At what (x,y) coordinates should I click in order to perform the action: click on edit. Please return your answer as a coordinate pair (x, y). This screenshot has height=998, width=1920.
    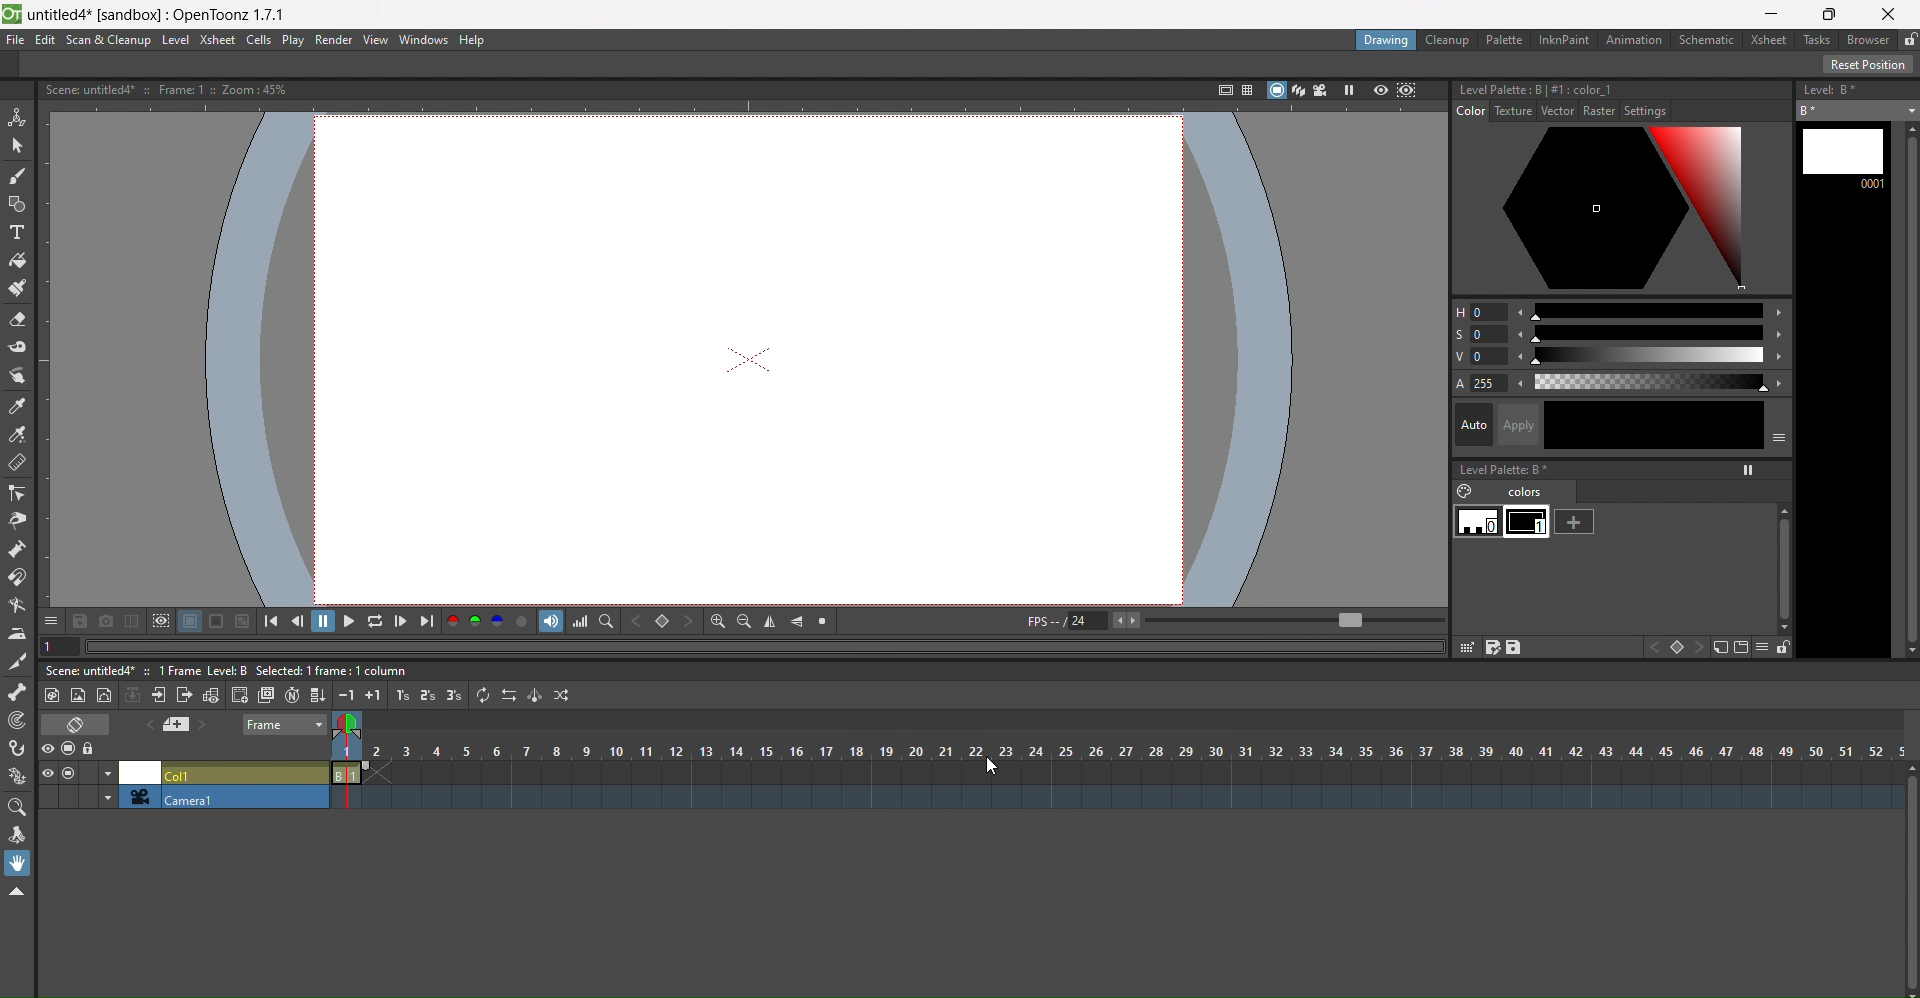
    Looking at the image, I should click on (46, 41).